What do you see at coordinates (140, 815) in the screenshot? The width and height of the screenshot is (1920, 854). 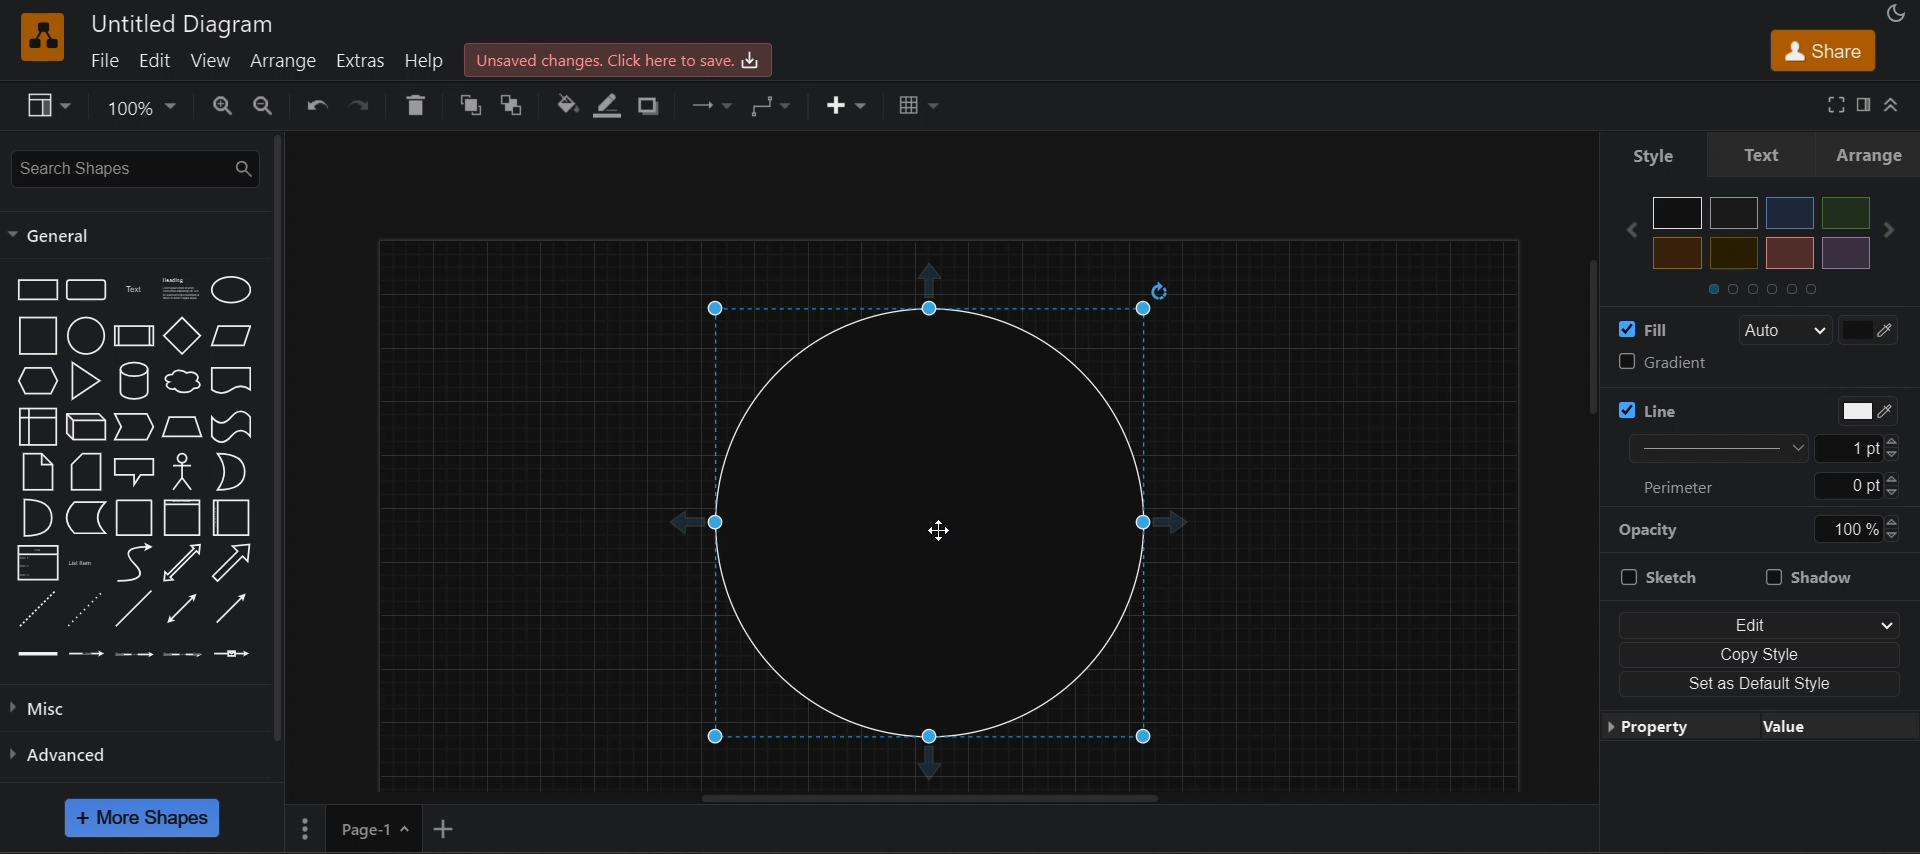 I see `more shapes` at bounding box center [140, 815].